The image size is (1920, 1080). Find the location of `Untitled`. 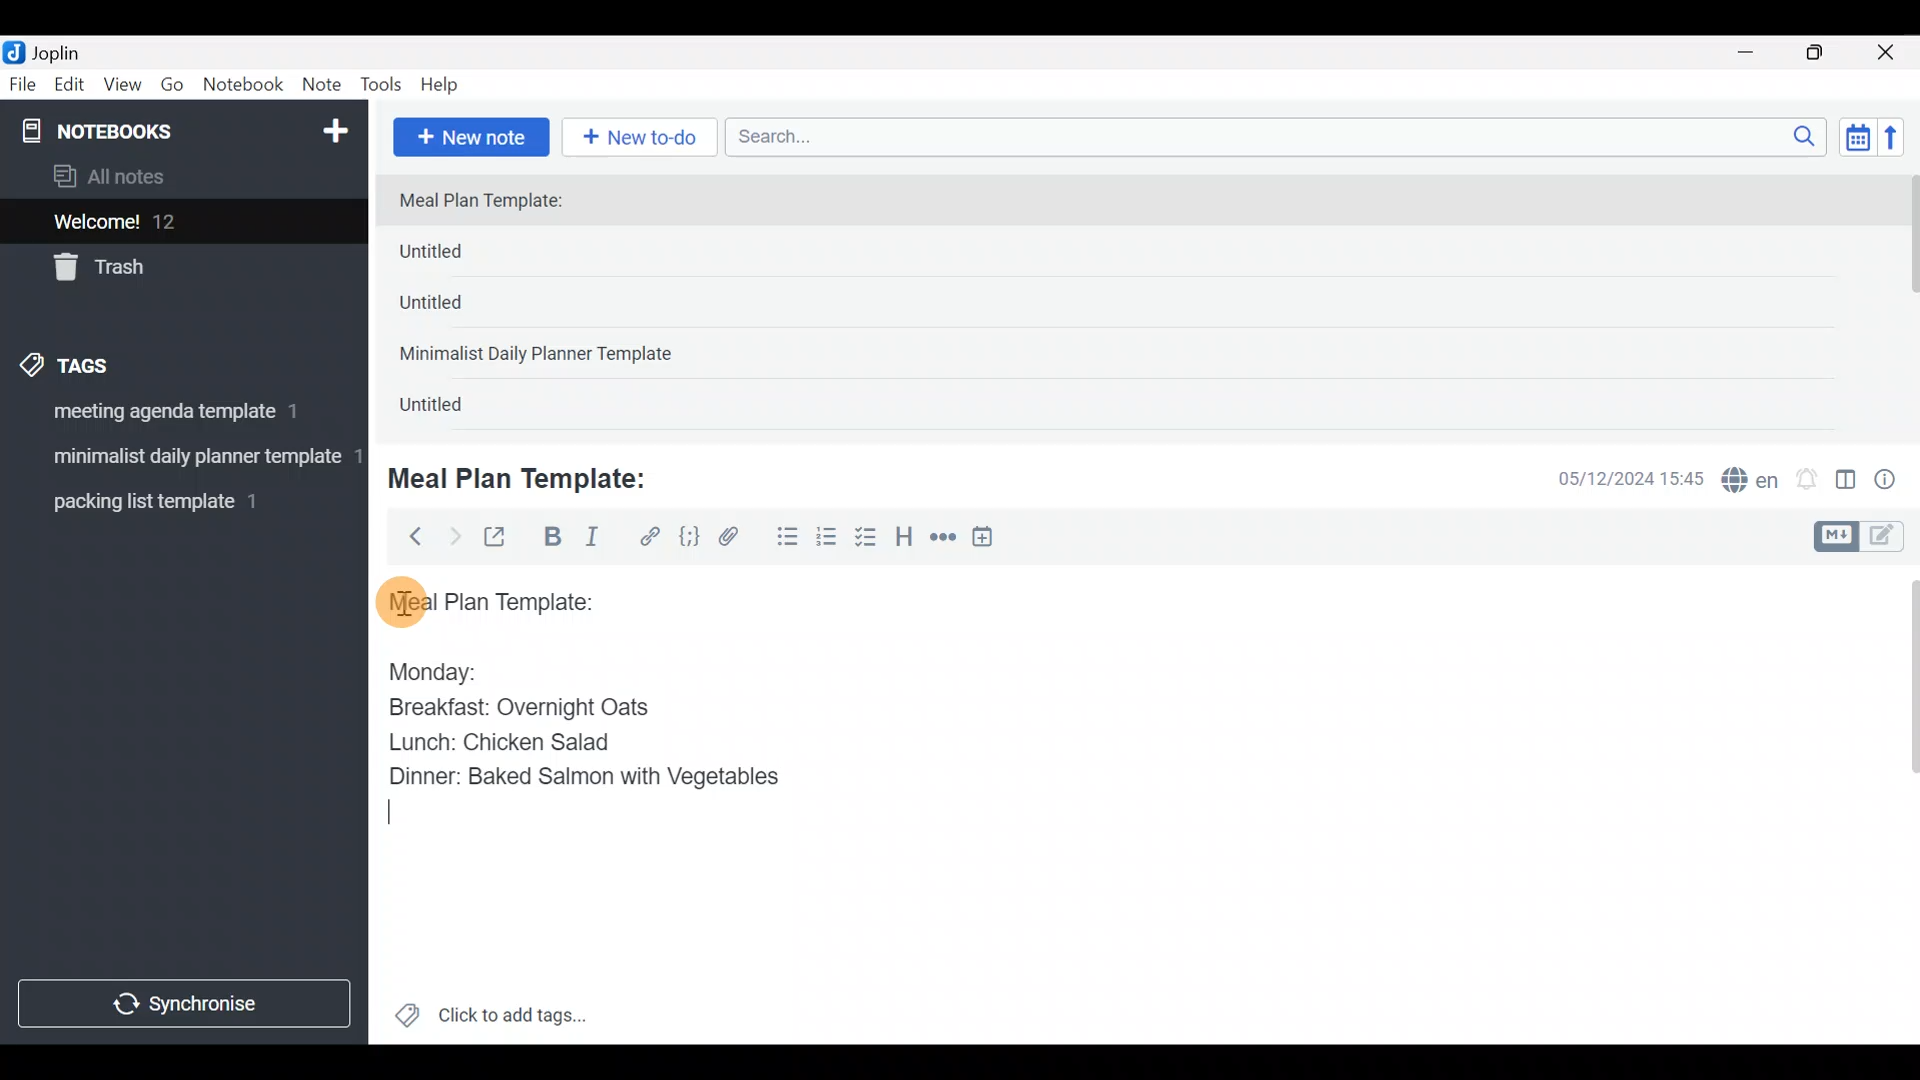

Untitled is located at coordinates (454, 409).